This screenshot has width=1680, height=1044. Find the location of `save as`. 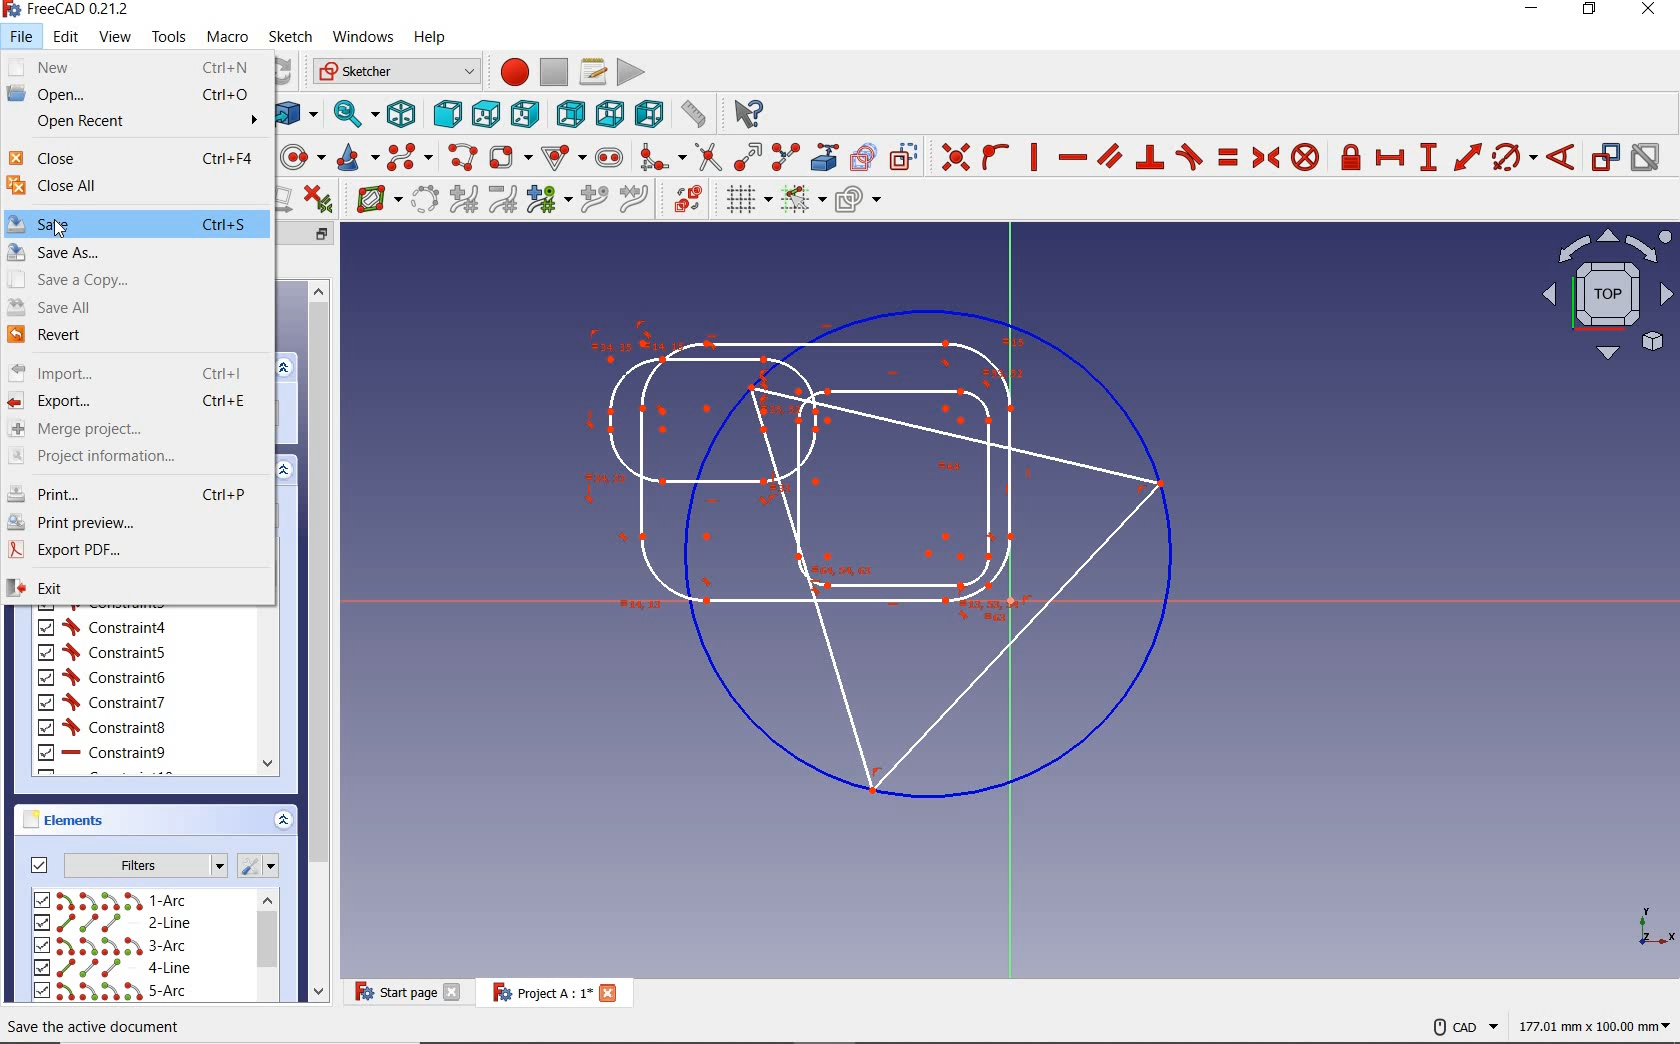

save as is located at coordinates (138, 251).